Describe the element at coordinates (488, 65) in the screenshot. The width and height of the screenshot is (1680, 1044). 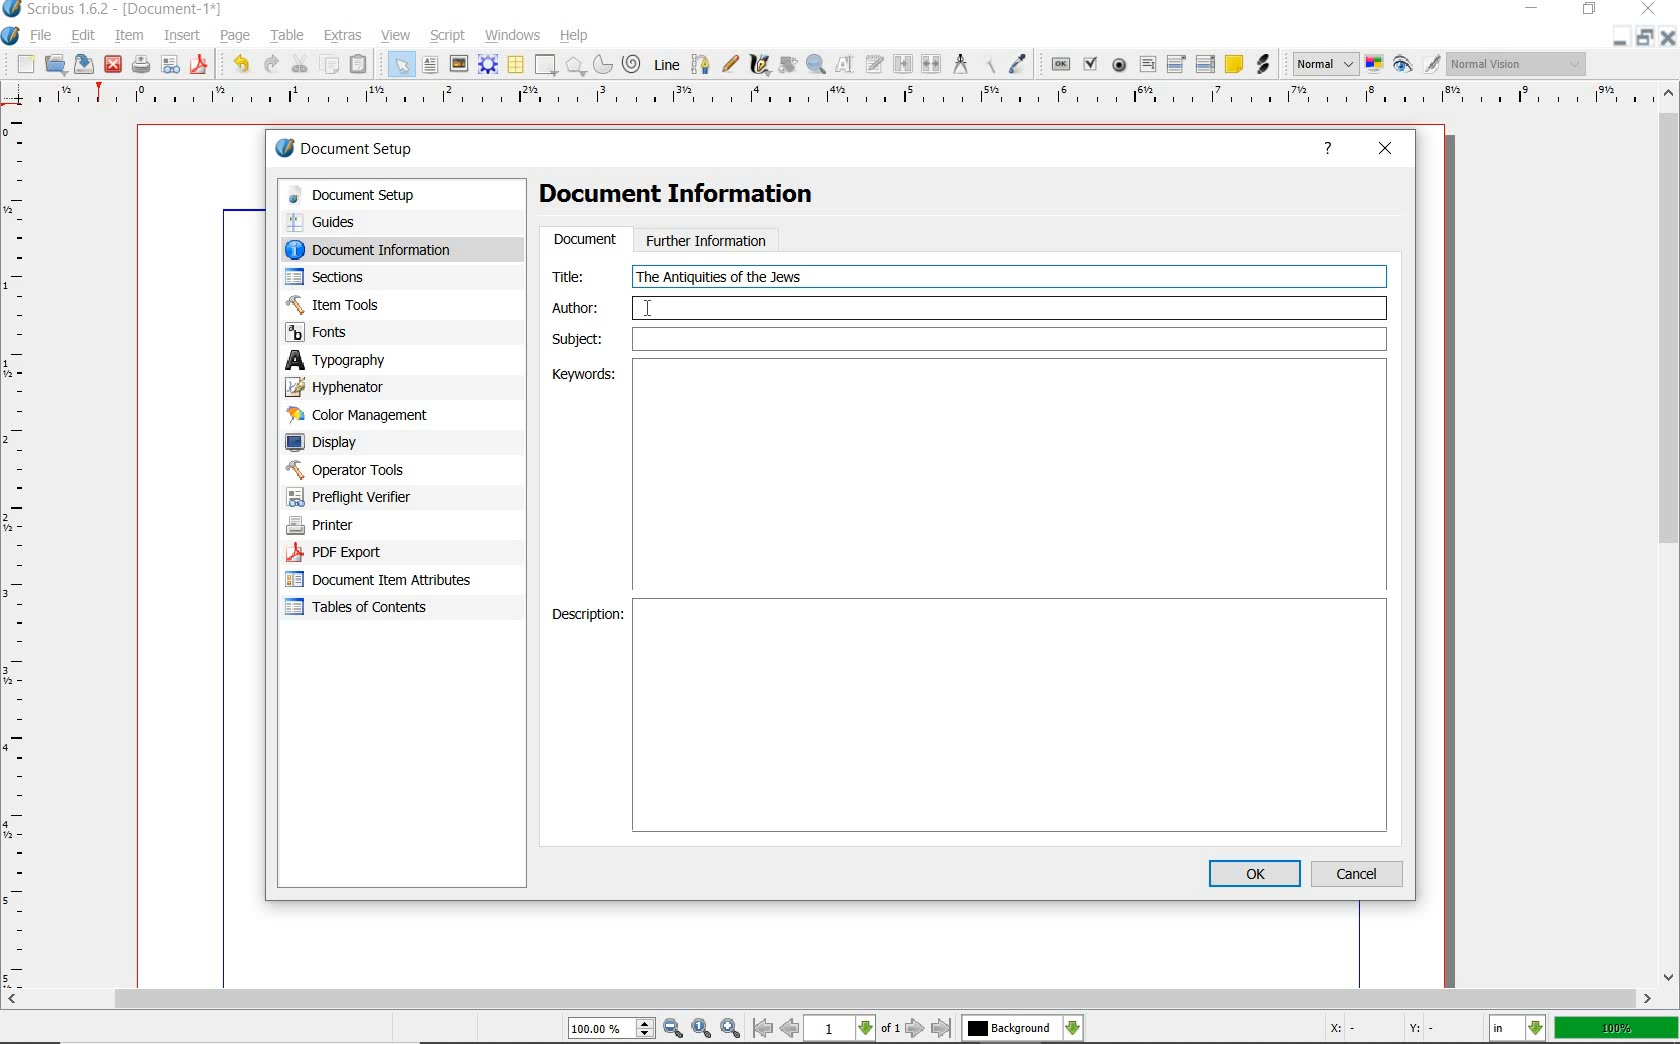
I see `render frame` at that location.